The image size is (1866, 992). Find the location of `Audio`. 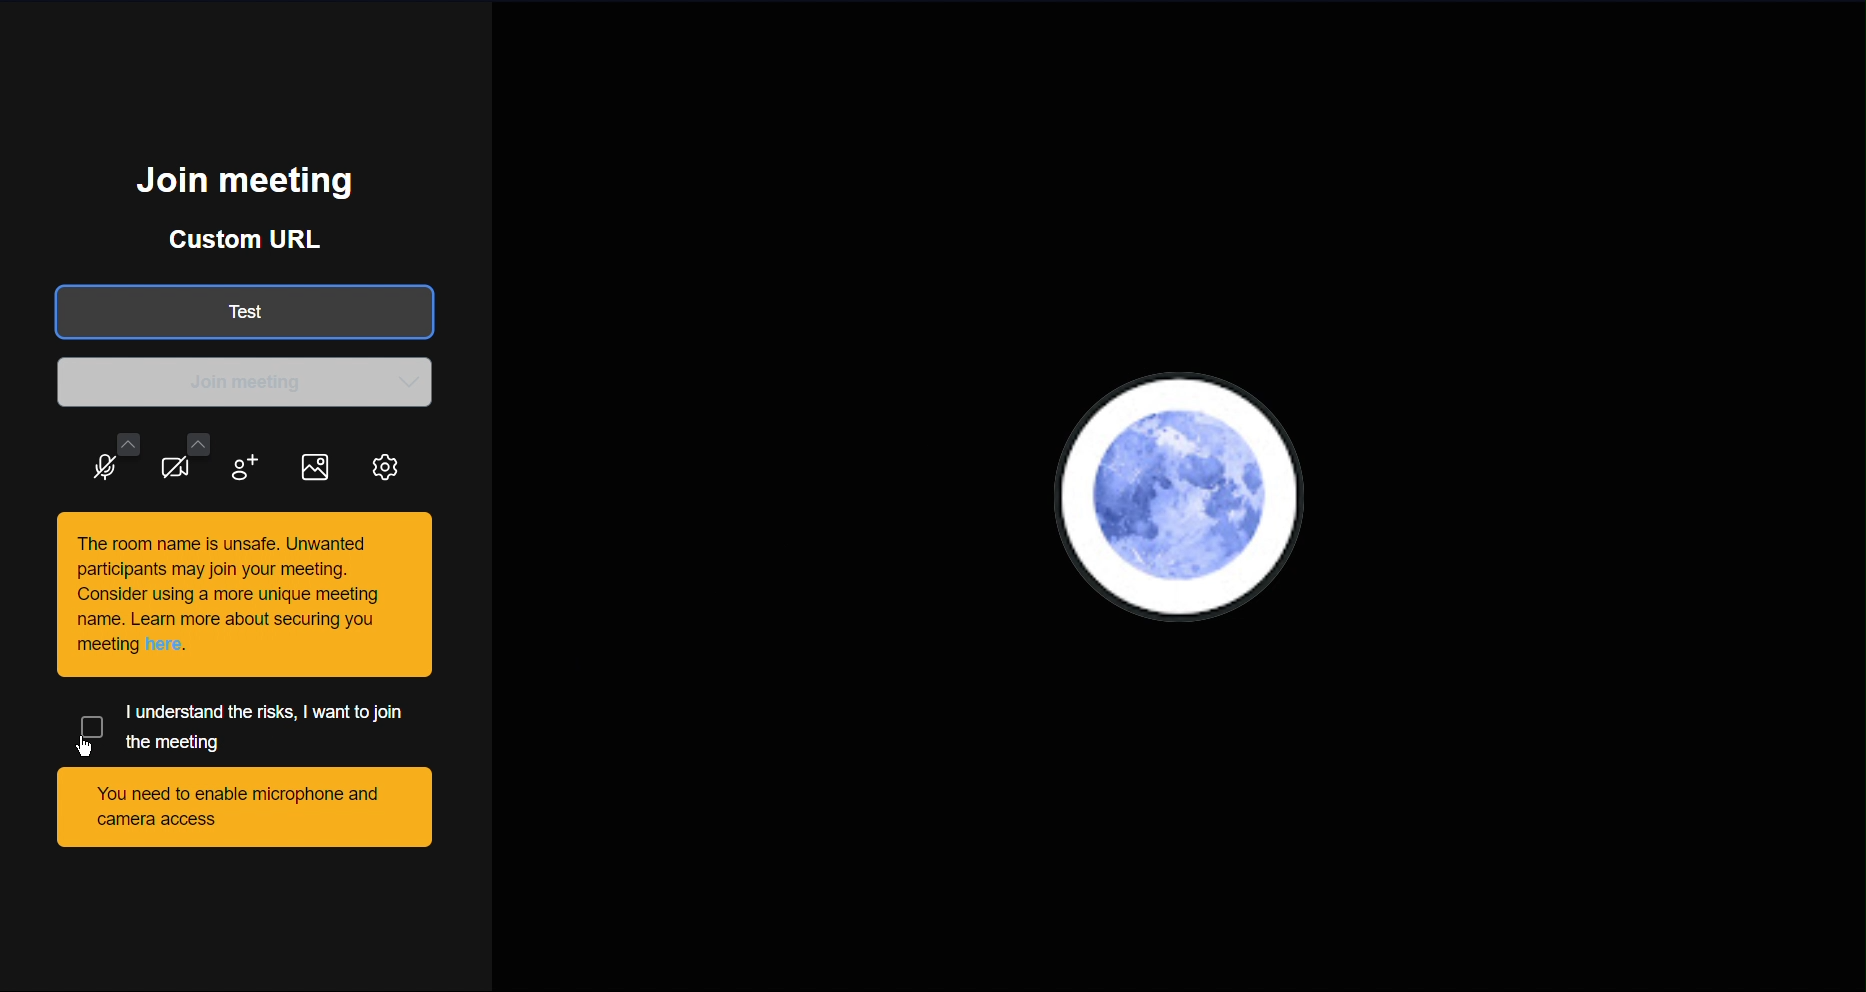

Audio is located at coordinates (107, 458).